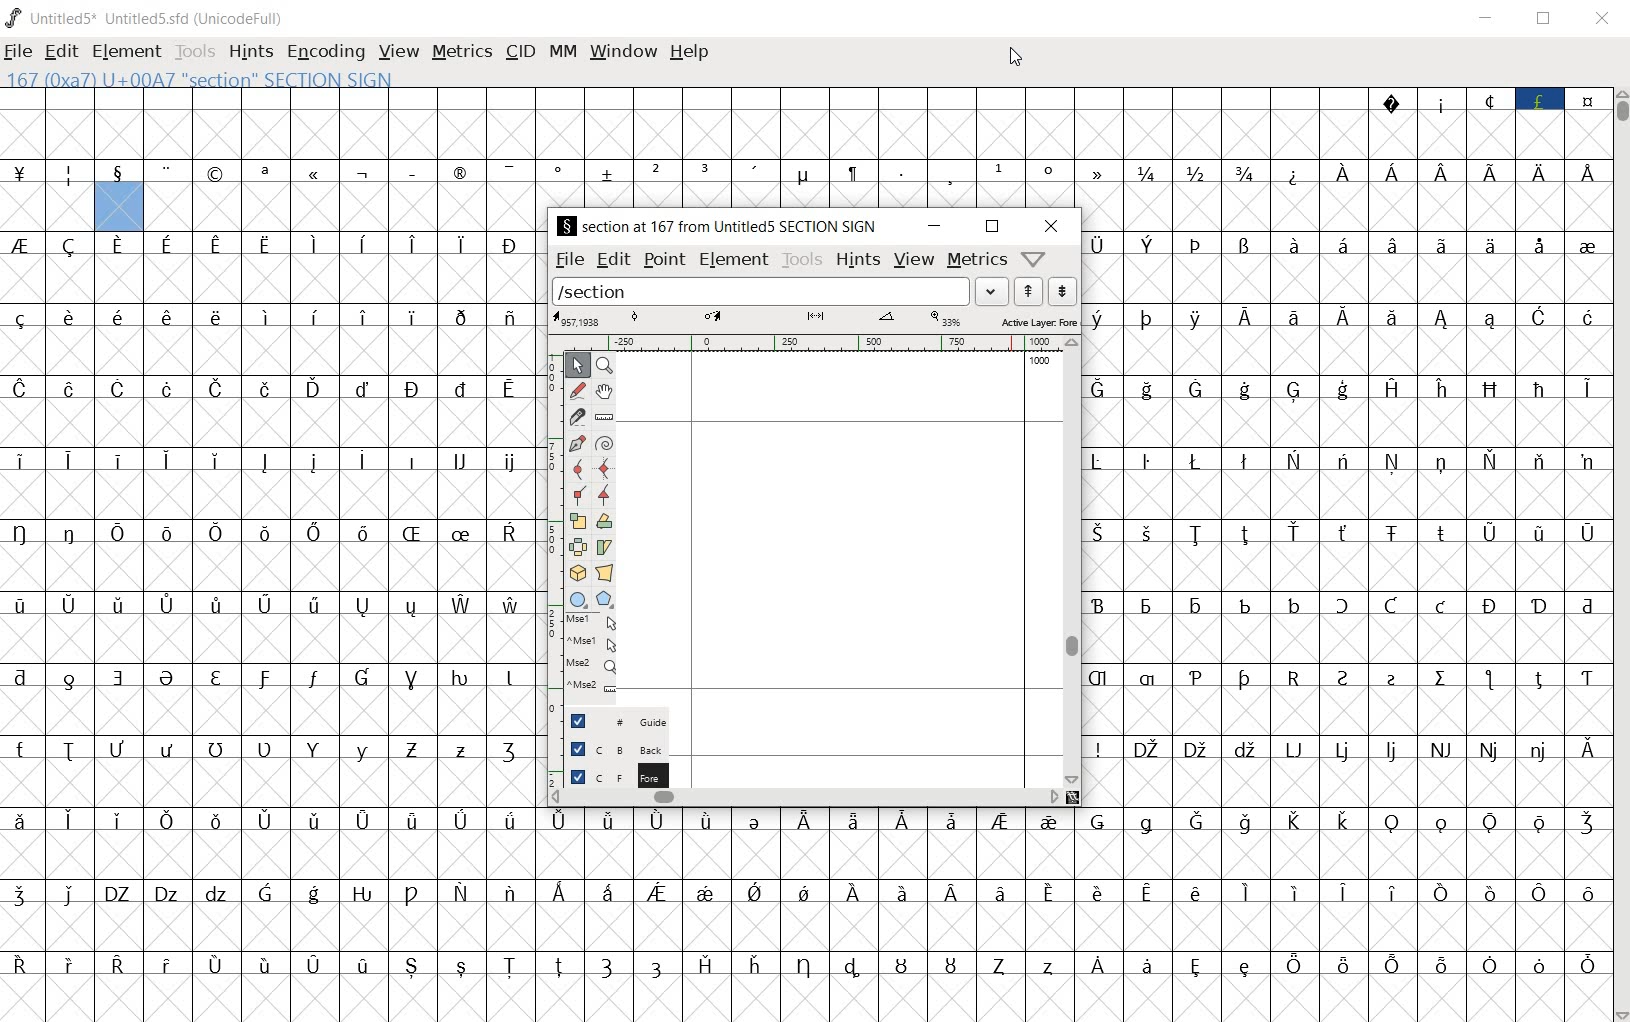  I want to click on FILE, so click(20, 52).